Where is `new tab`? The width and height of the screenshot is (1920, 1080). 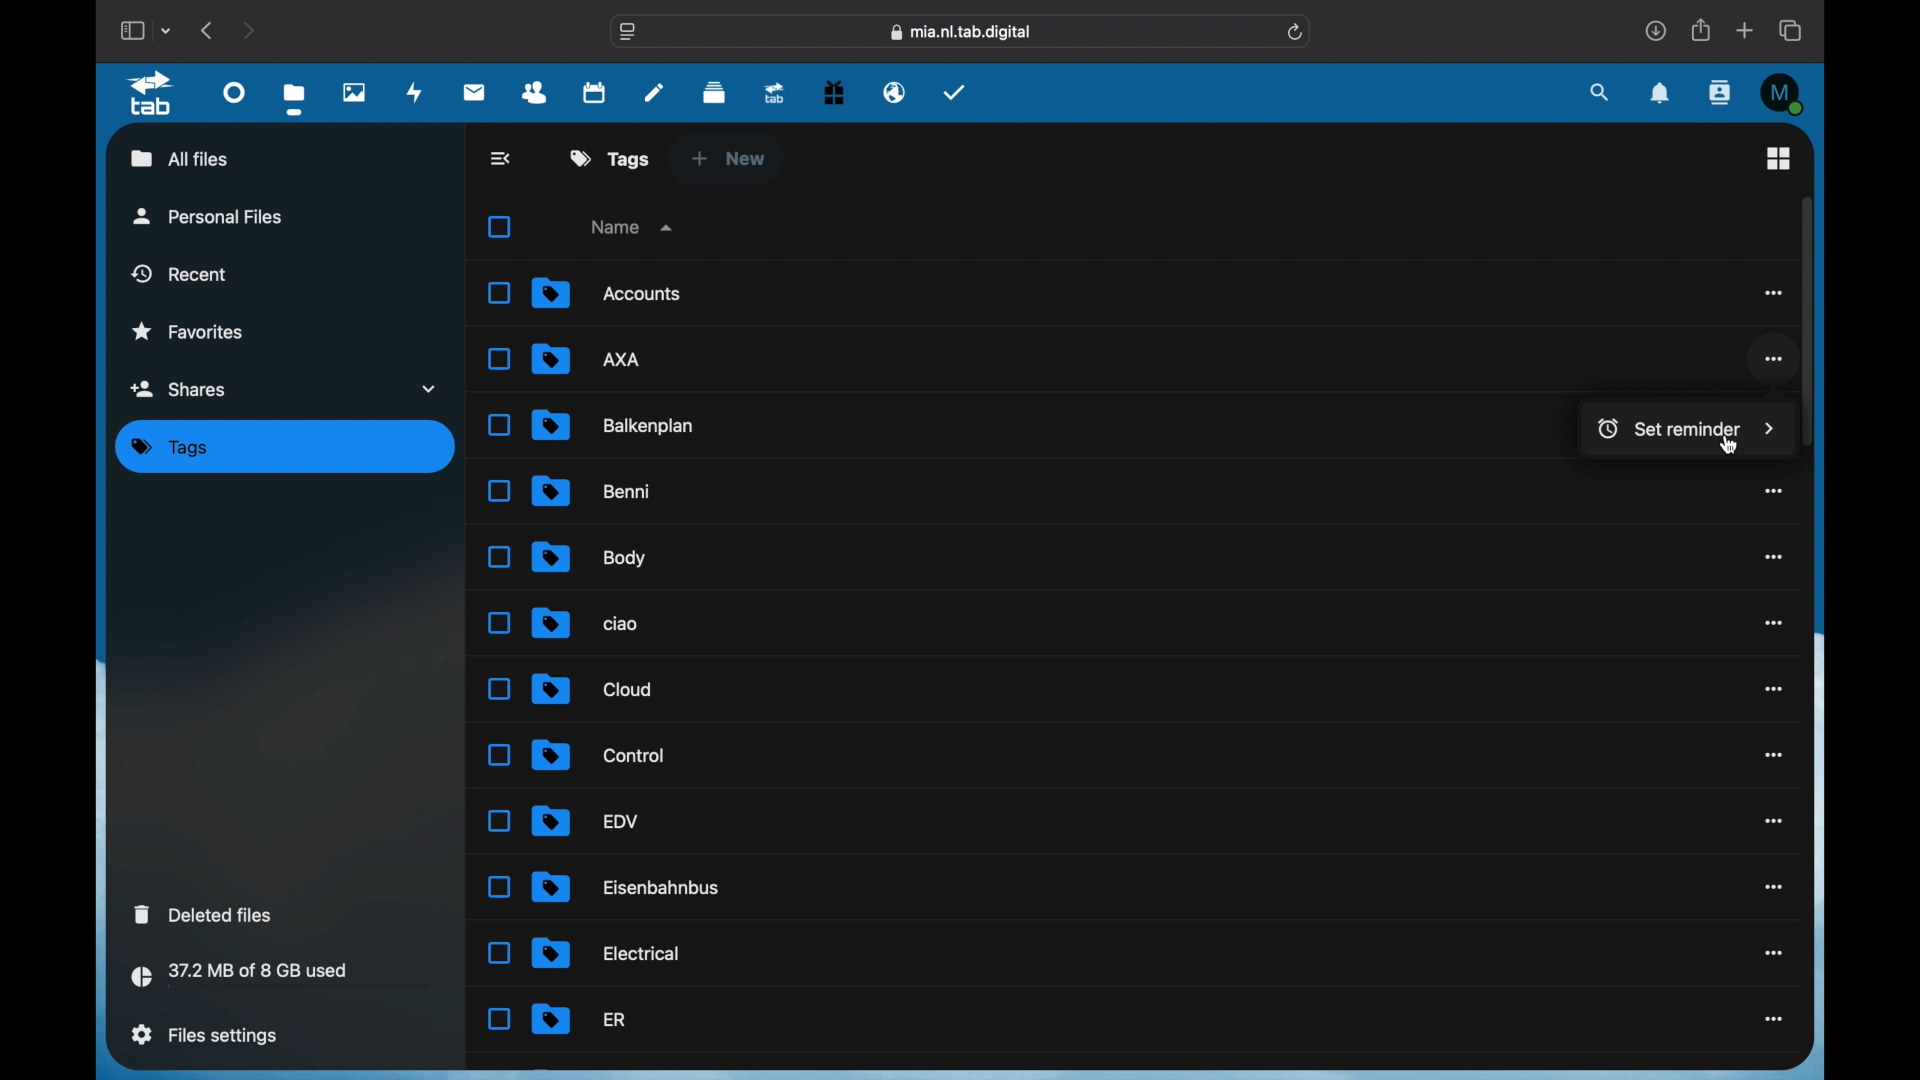 new tab is located at coordinates (1746, 31).